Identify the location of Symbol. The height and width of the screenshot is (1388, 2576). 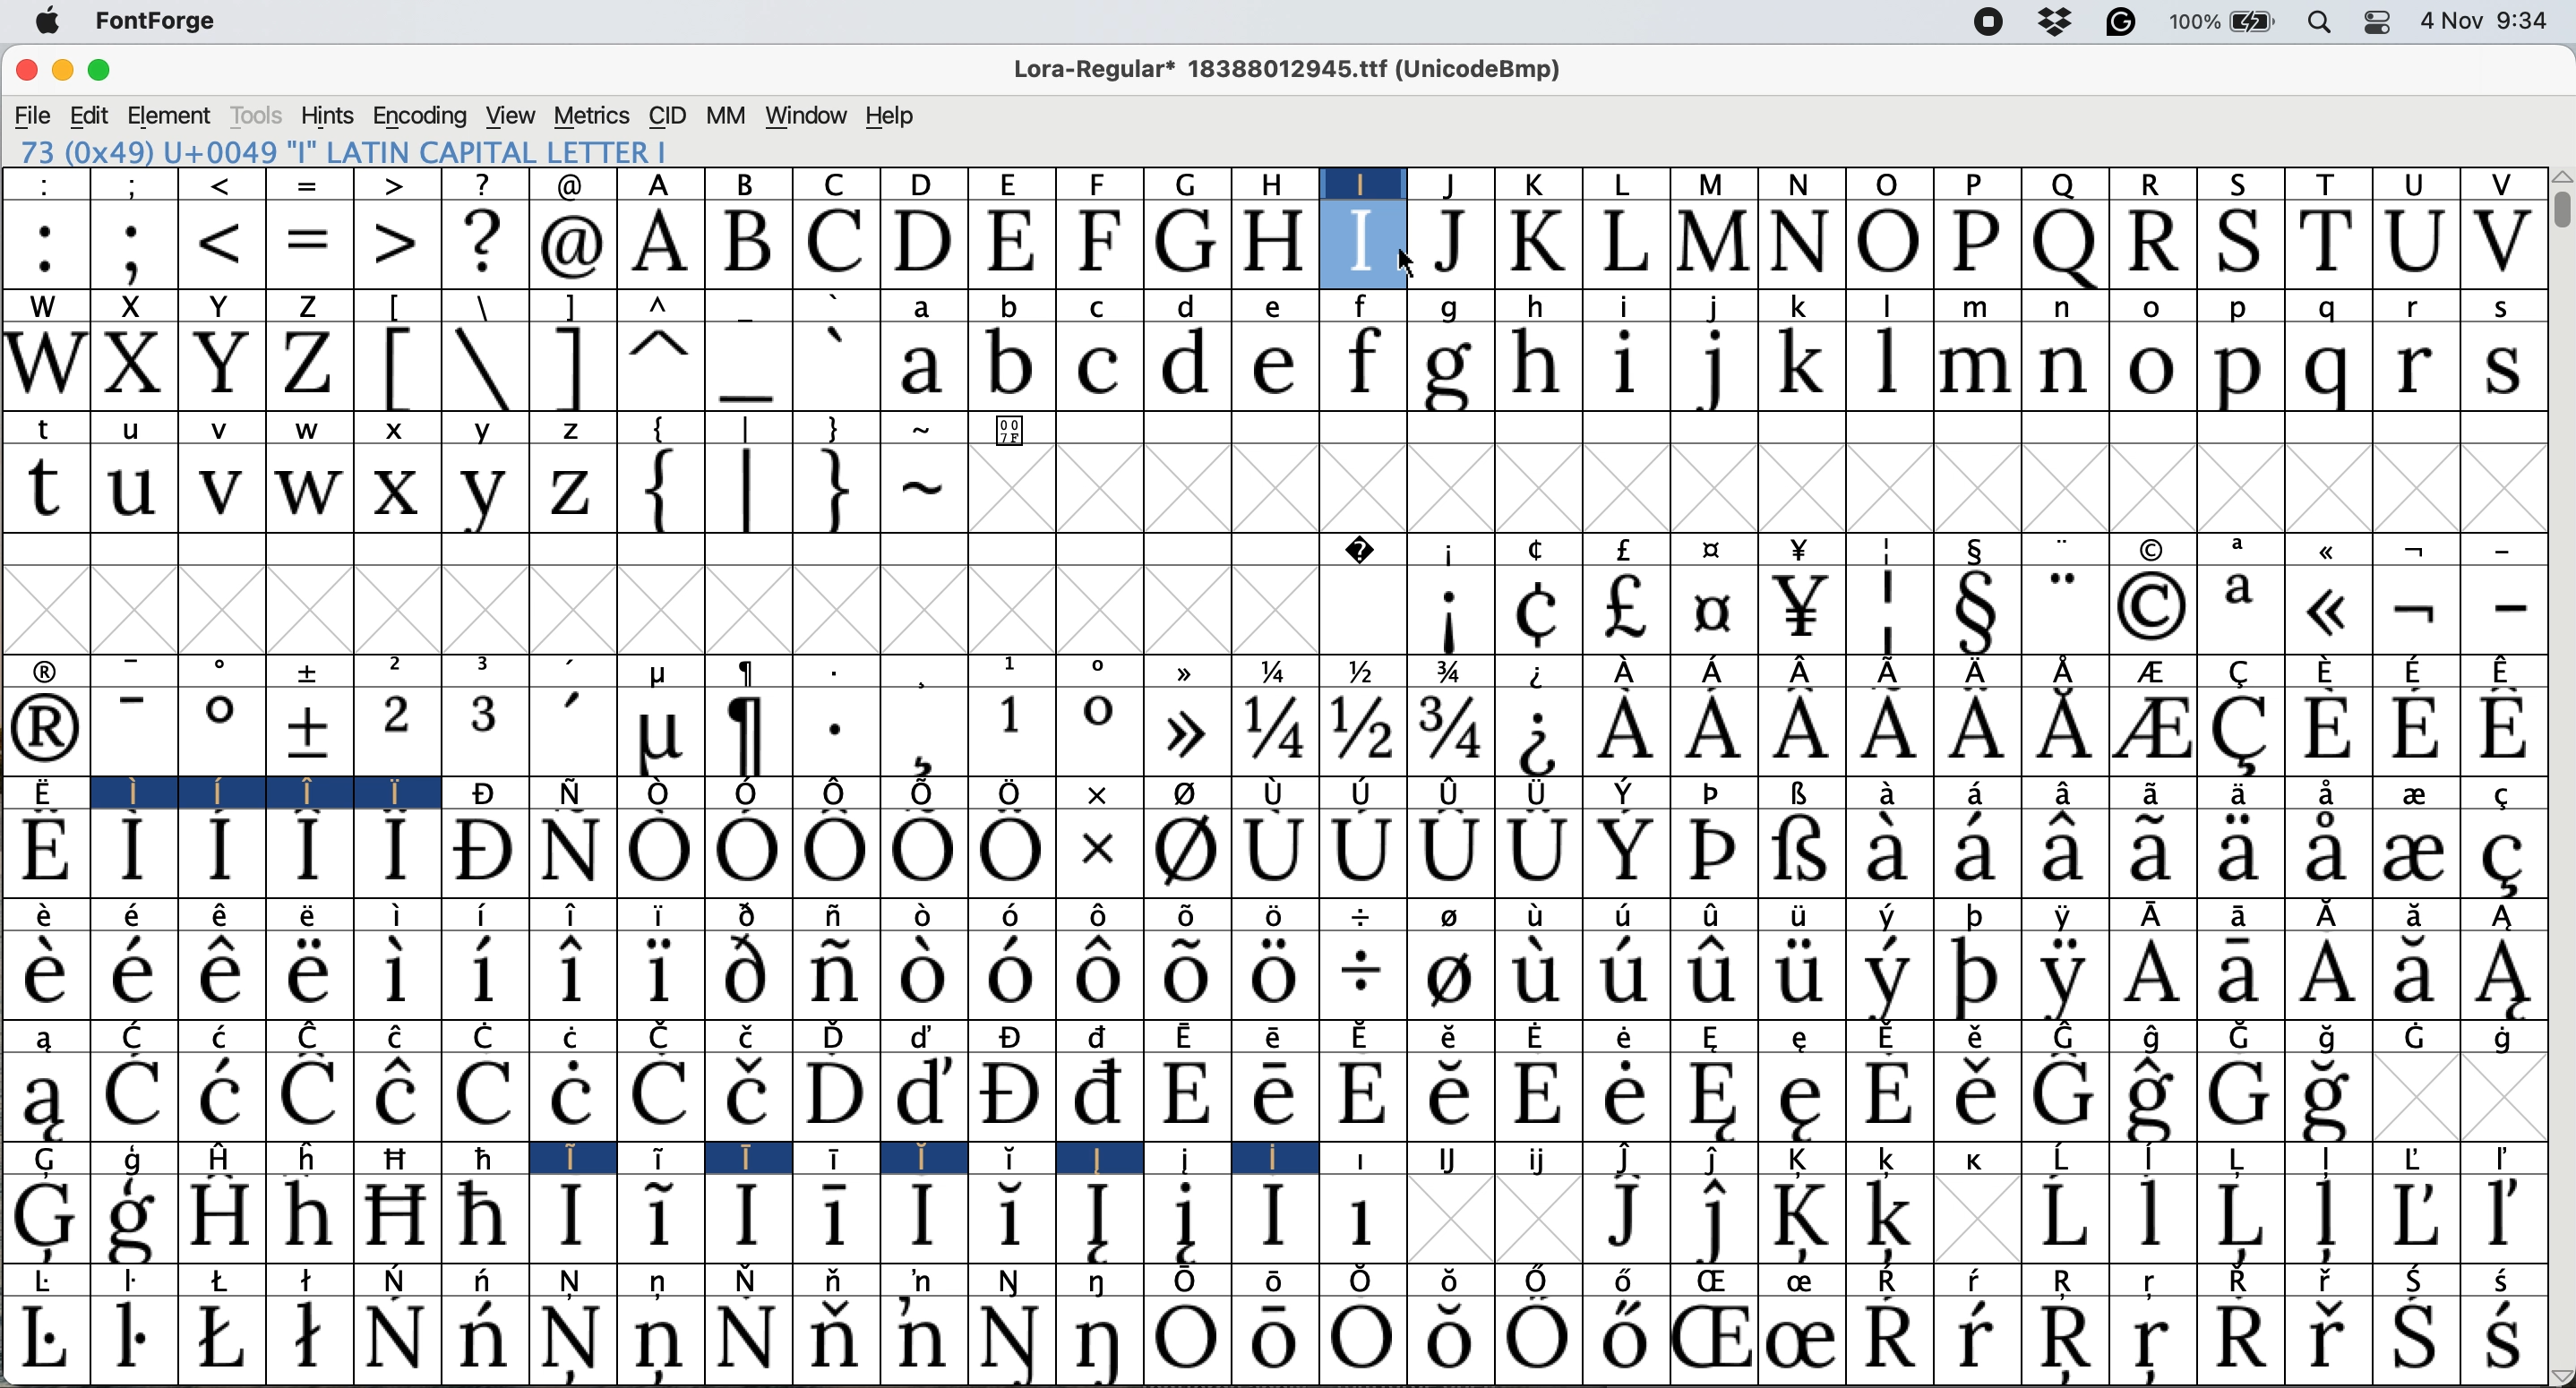
(1809, 1158).